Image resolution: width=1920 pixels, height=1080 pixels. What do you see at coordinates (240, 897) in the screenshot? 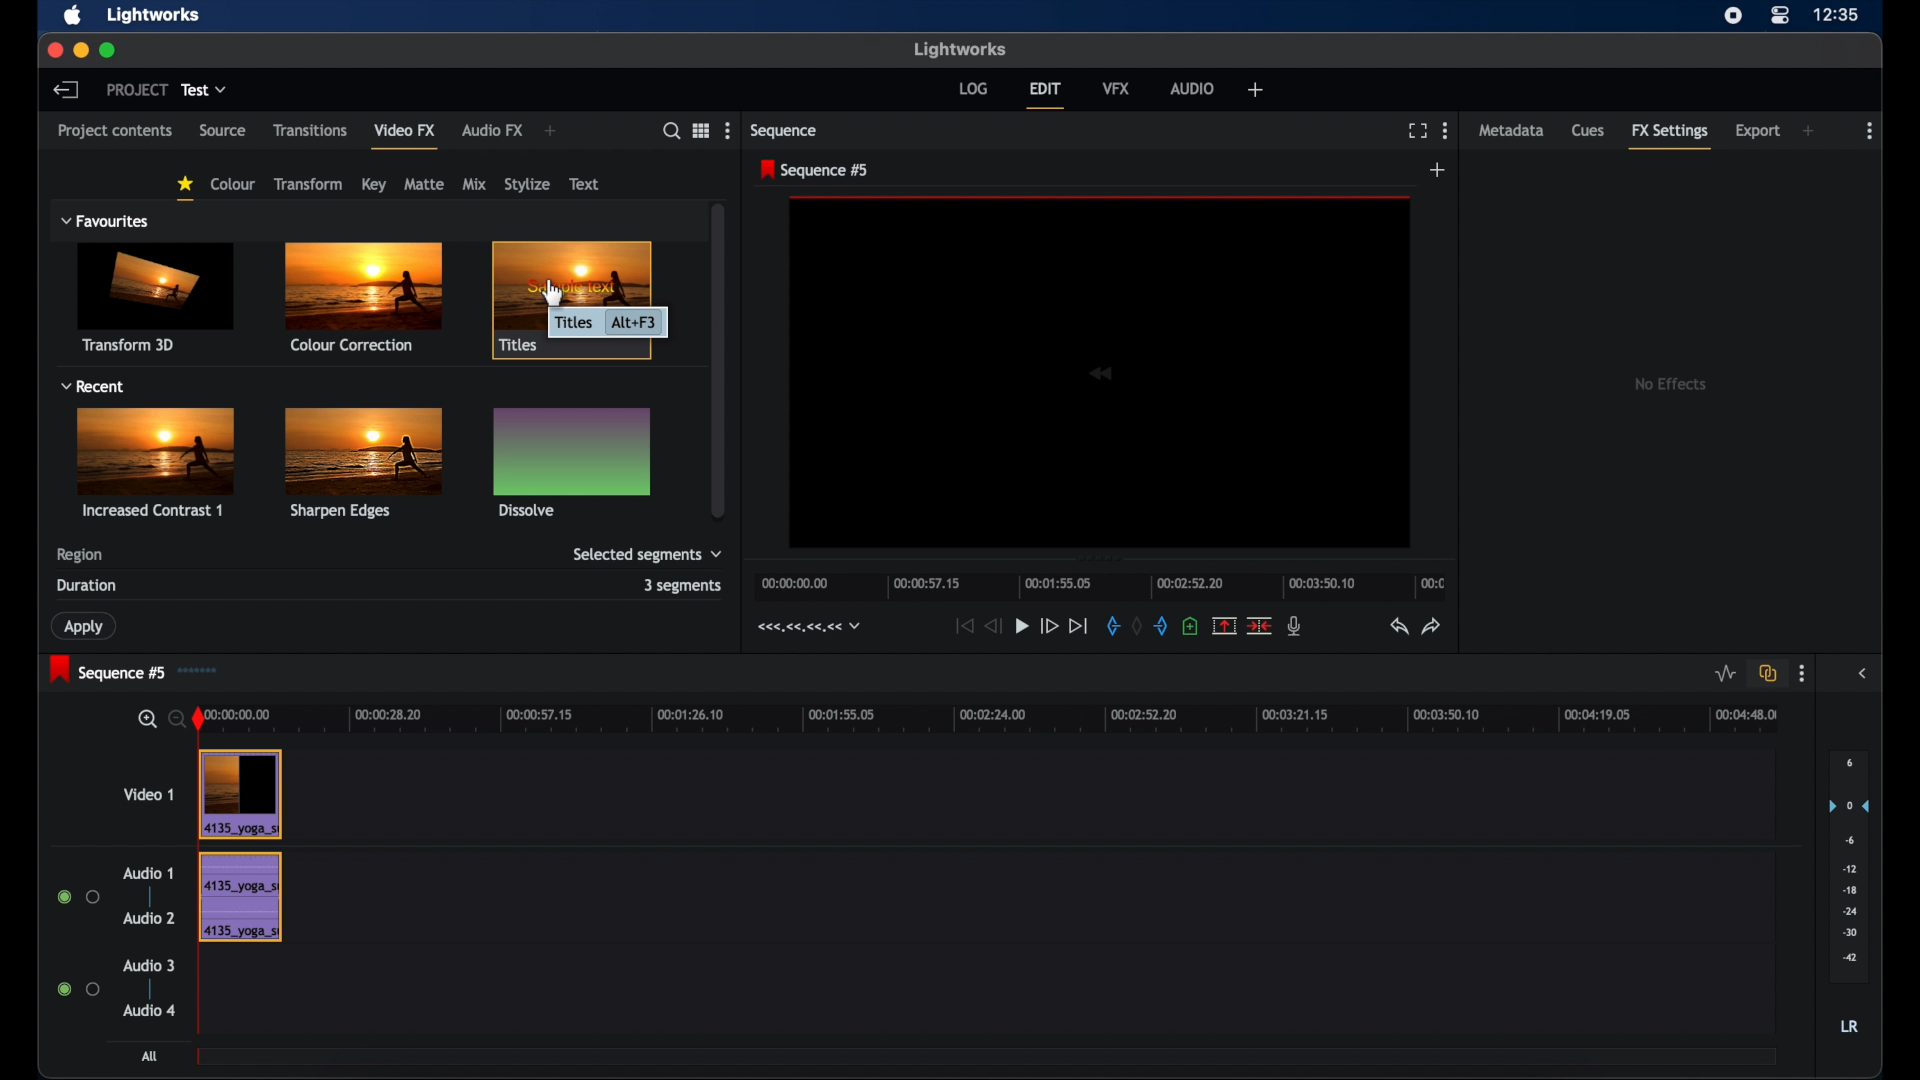
I see `audio track` at bounding box center [240, 897].